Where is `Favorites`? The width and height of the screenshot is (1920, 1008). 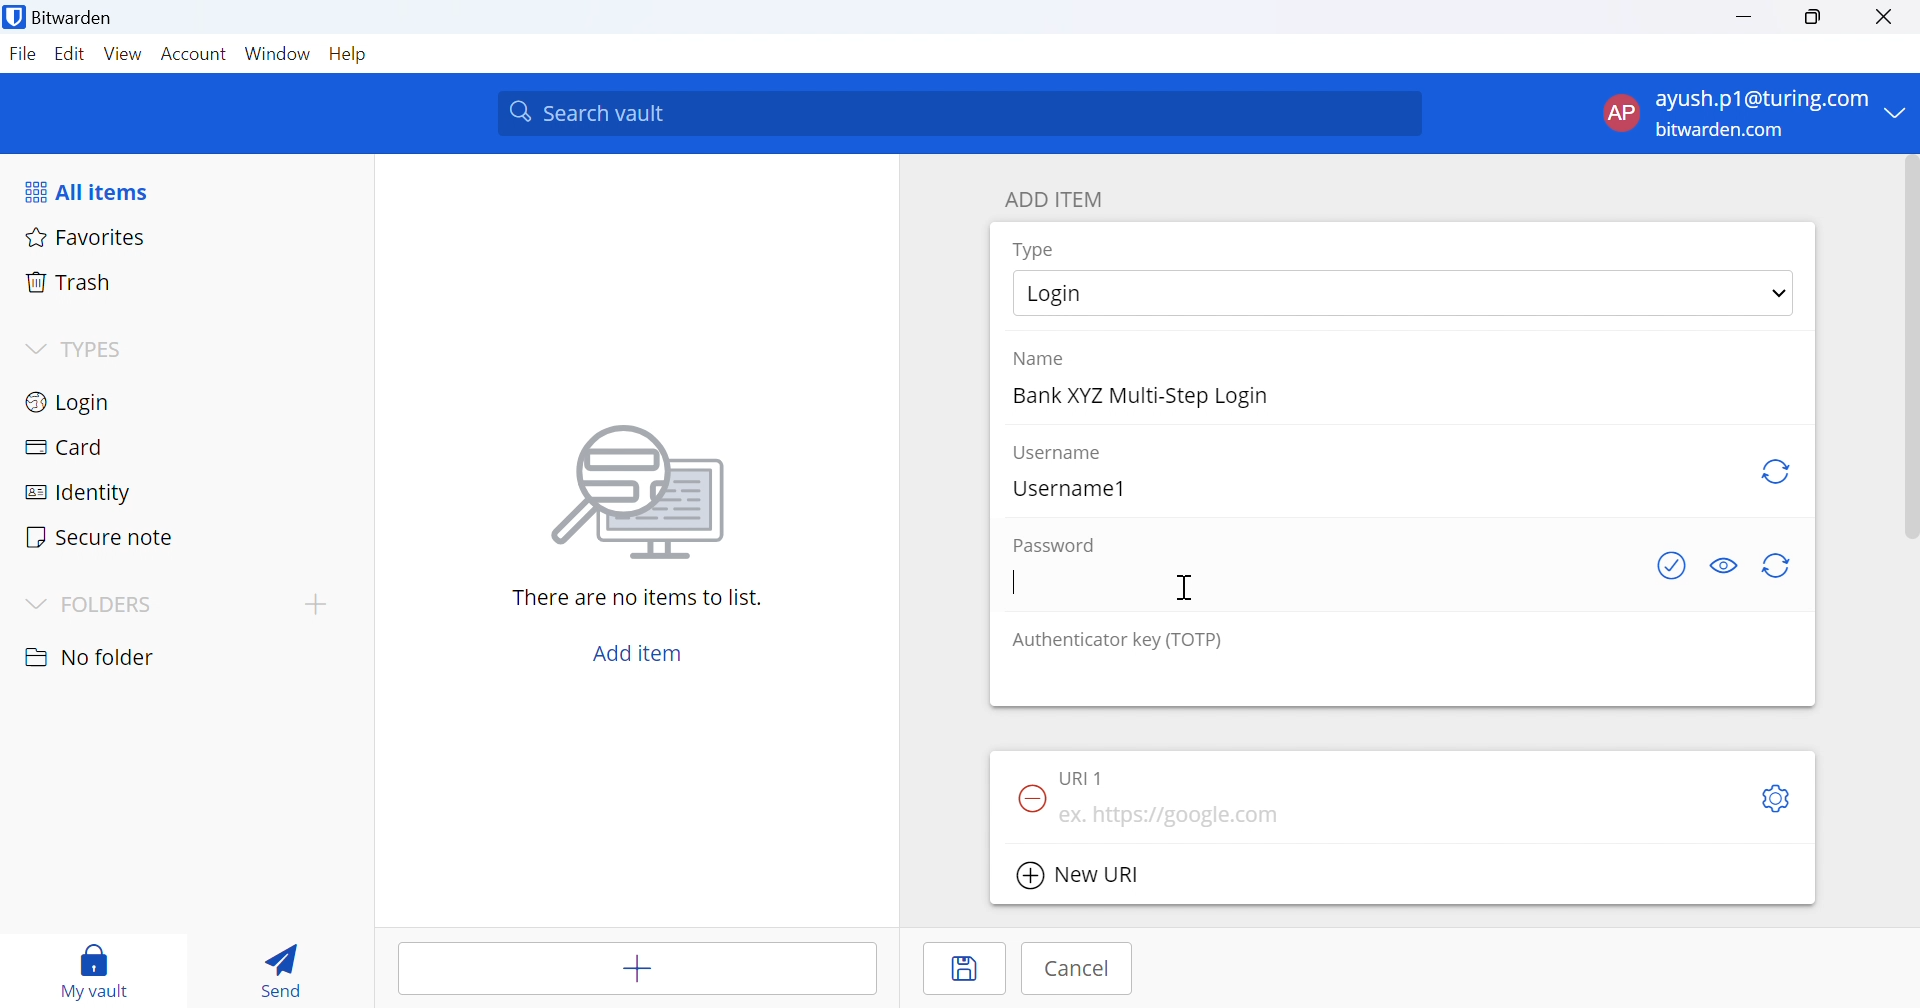
Favorites is located at coordinates (86, 236).